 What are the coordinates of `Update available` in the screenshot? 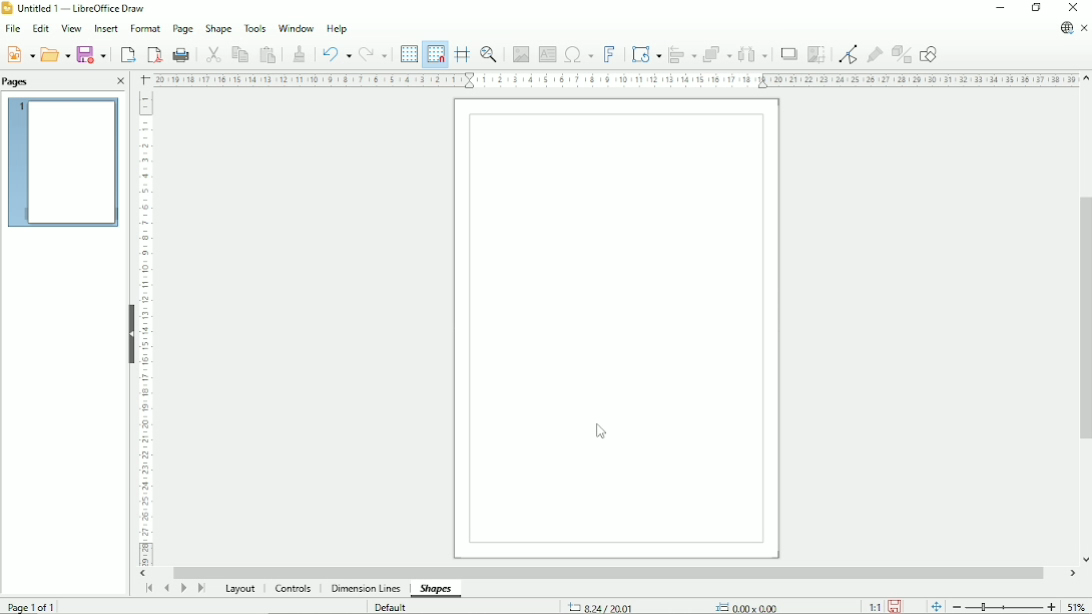 It's located at (1064, 29).